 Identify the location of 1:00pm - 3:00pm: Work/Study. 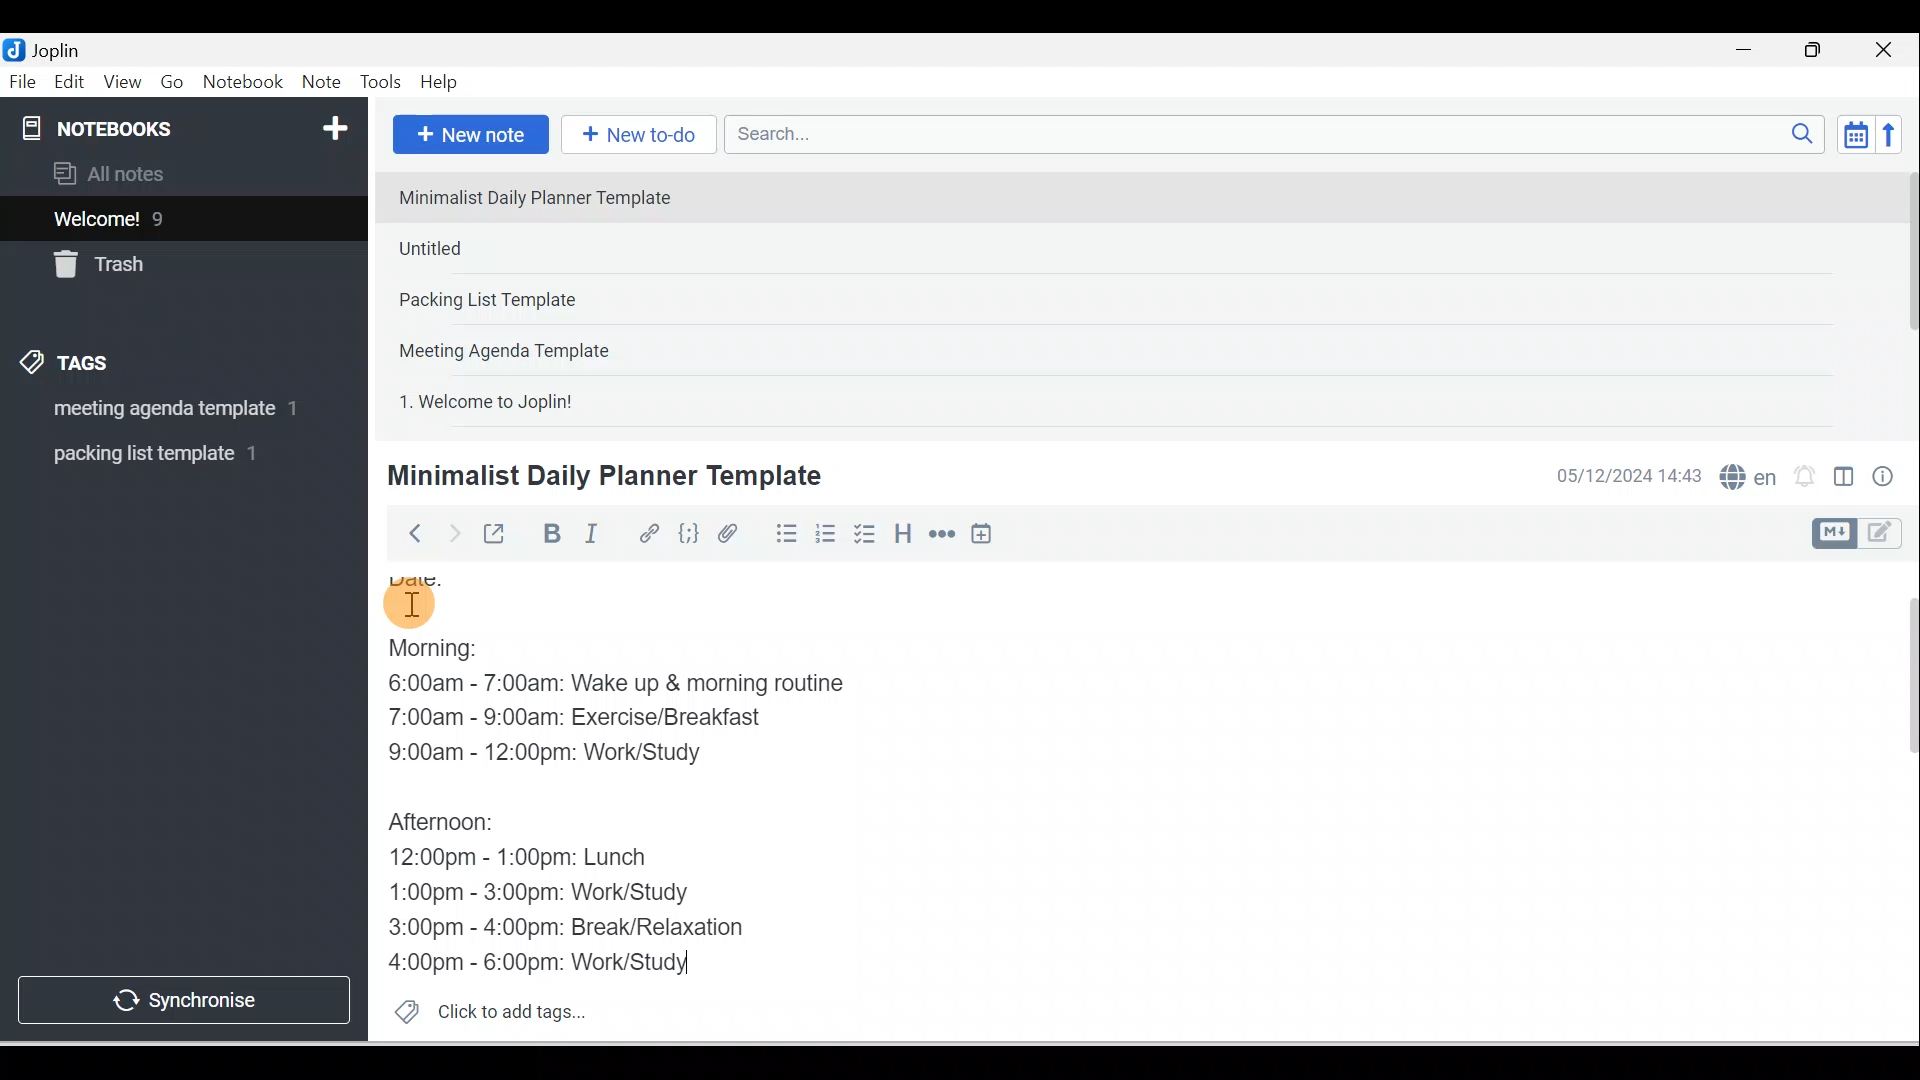
(539, 893).